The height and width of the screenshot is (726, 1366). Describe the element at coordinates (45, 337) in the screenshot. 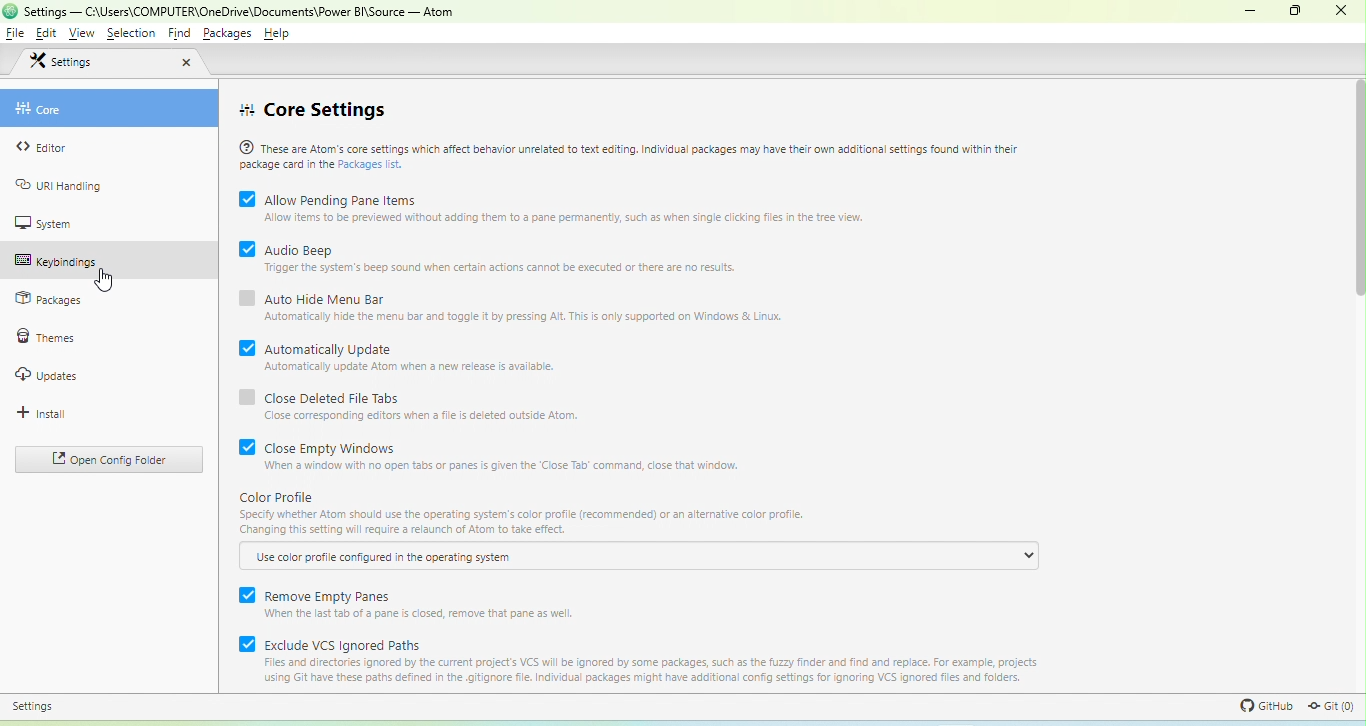

I see `themes` at that location.